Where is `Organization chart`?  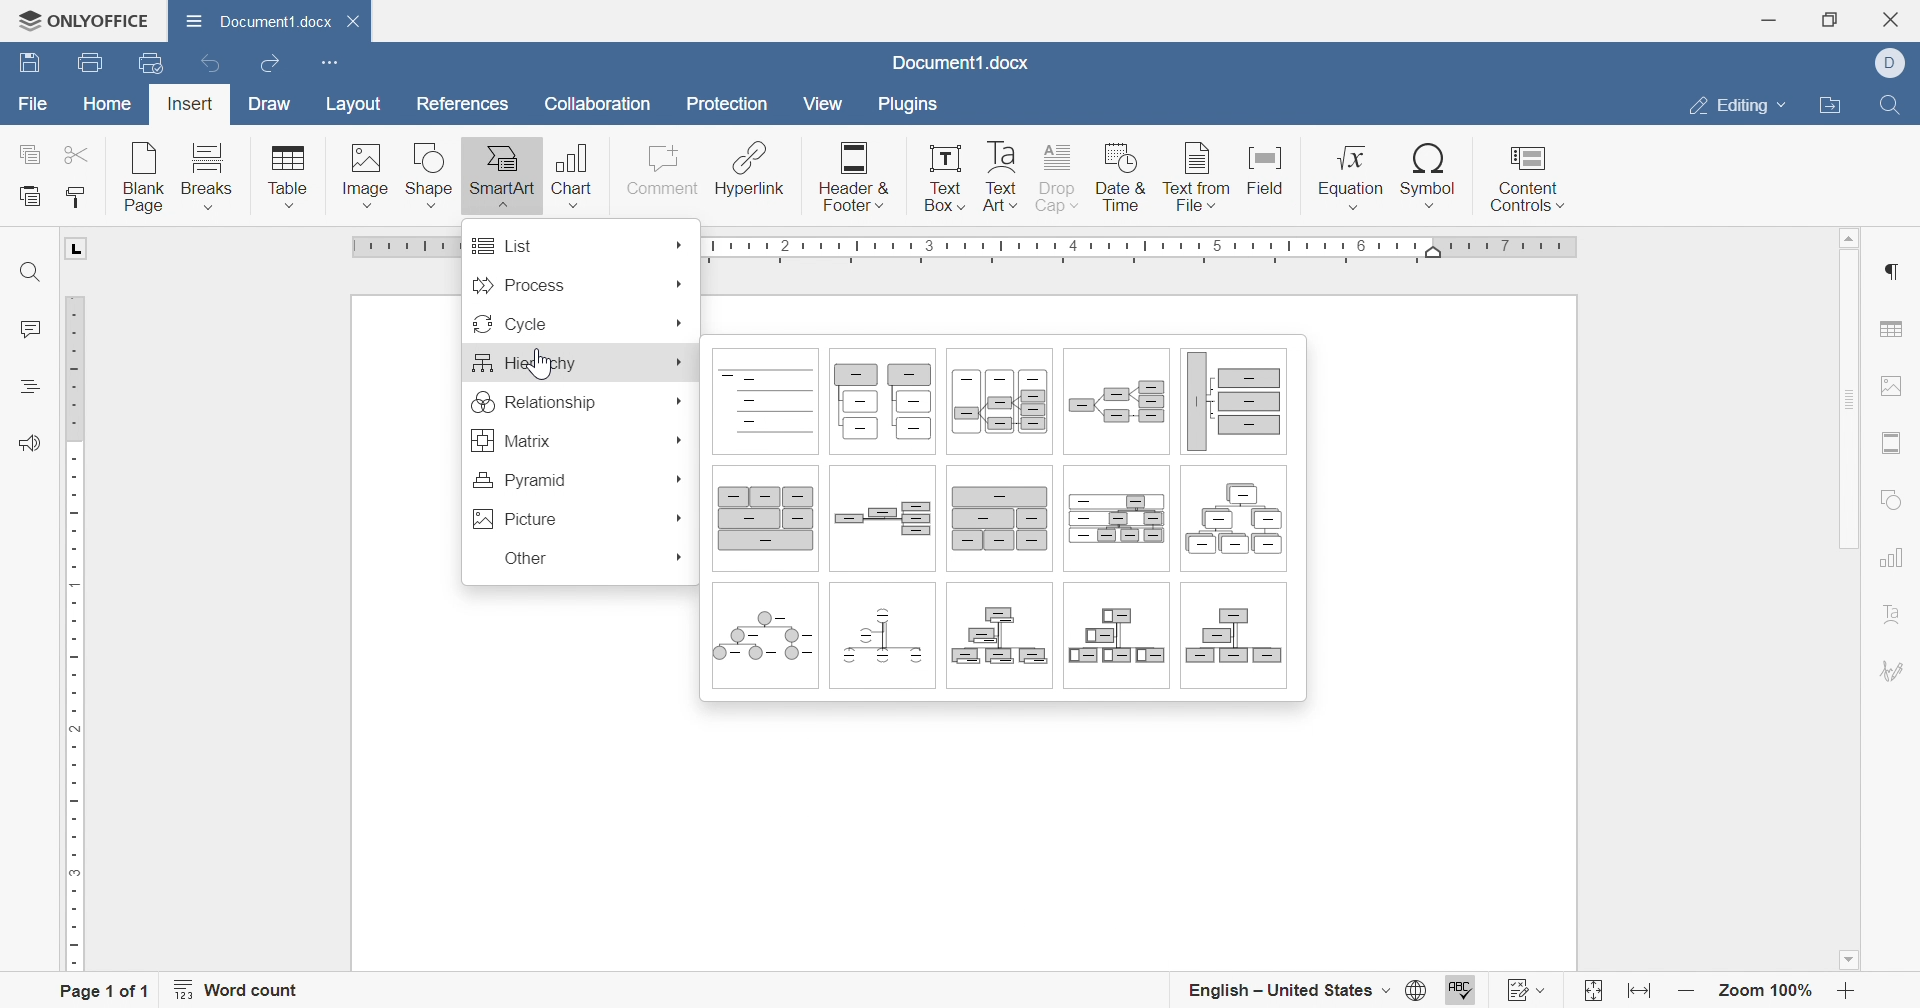 Organization chart is located at coordinates (1238, 640).